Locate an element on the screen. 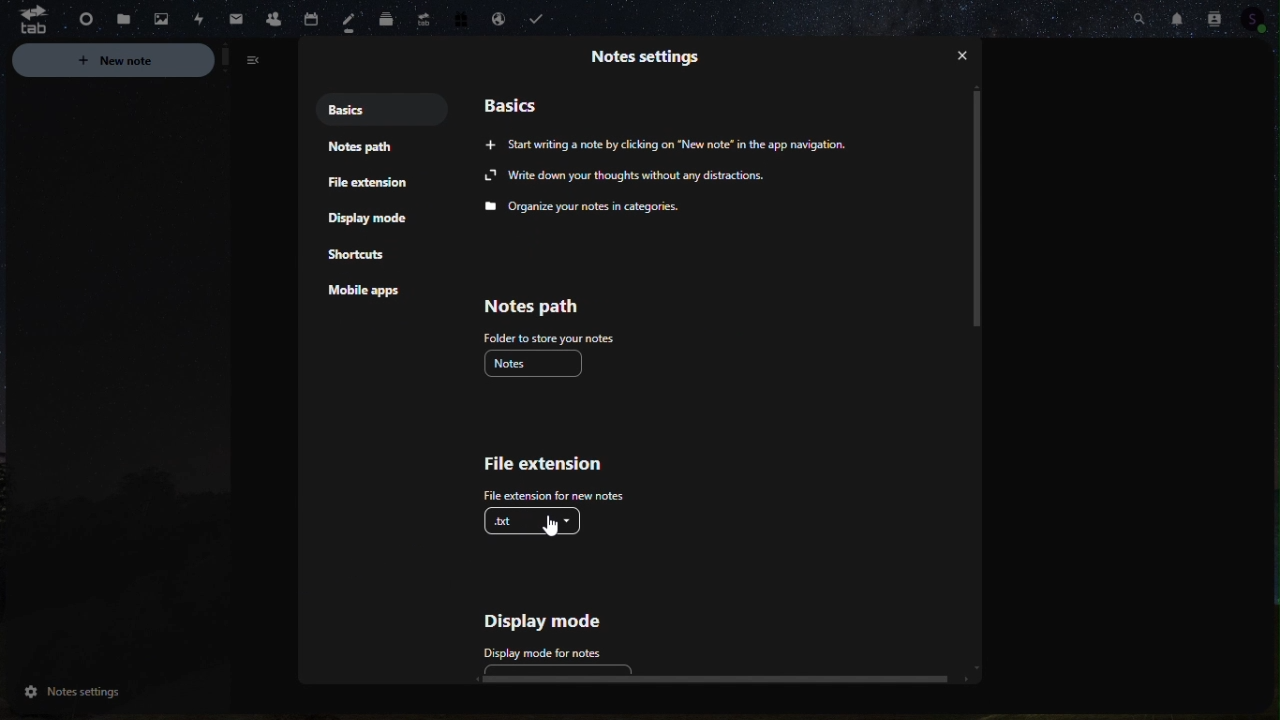 This screenshot has width=1280, height=720. cursor is located at coordinates (553, 530).